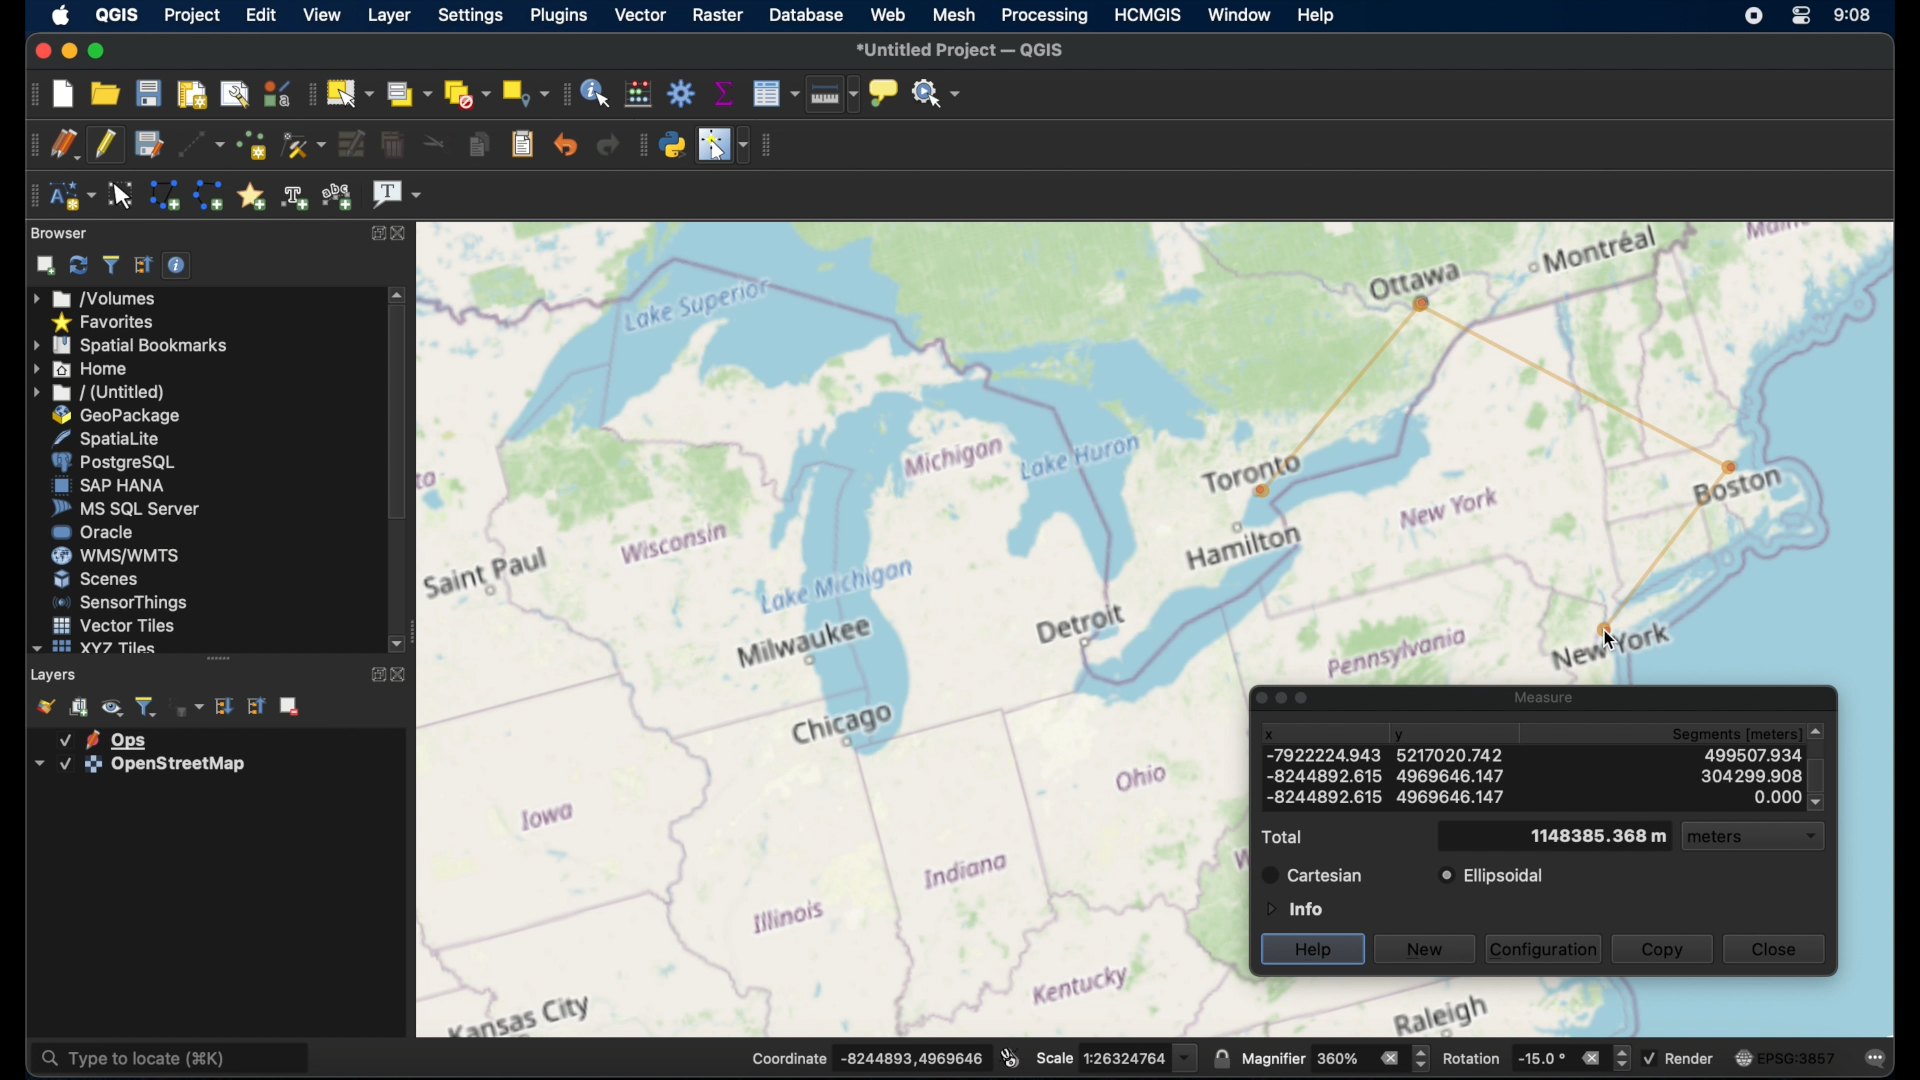 This screenshot has height=1080, width=1920. Describe the element at coordinates (683, 92) in the screenshot. I see `toolbox` at that location.